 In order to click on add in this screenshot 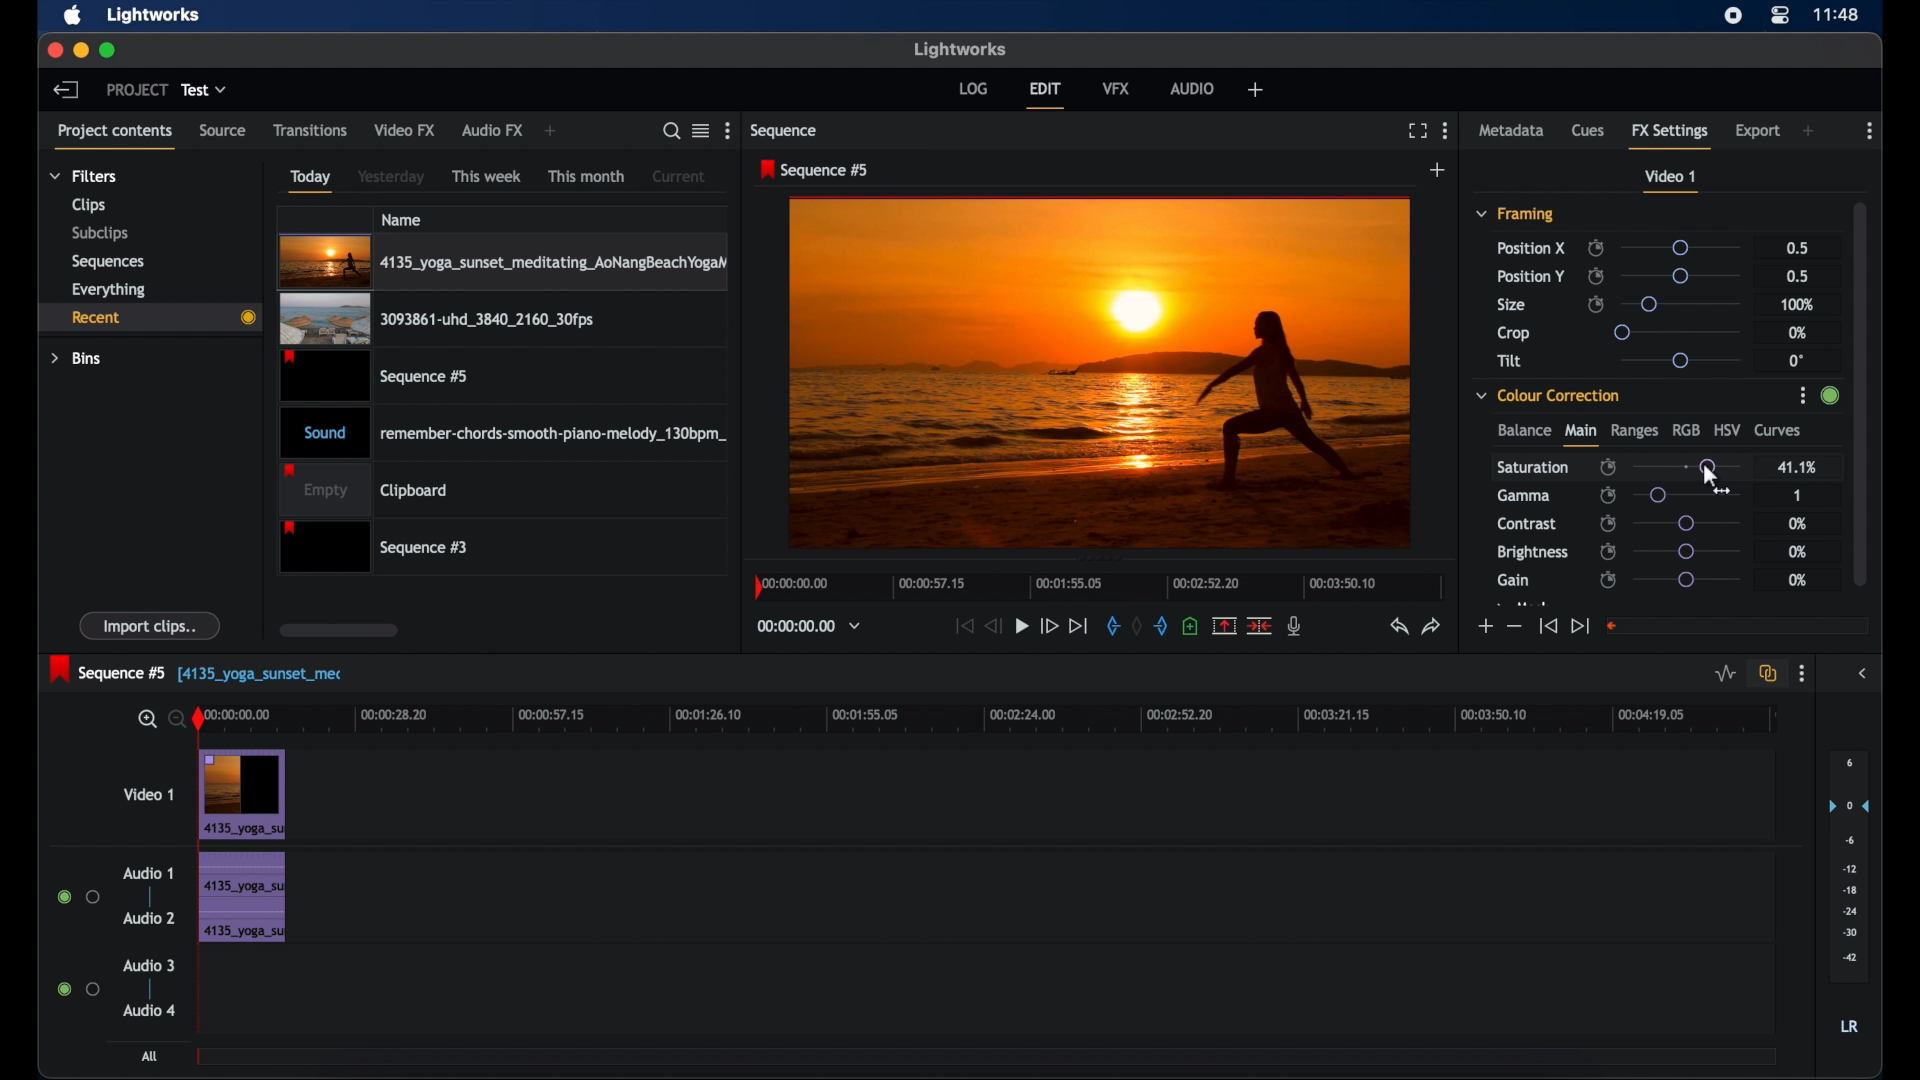, I will do `click(1254, 89)`.